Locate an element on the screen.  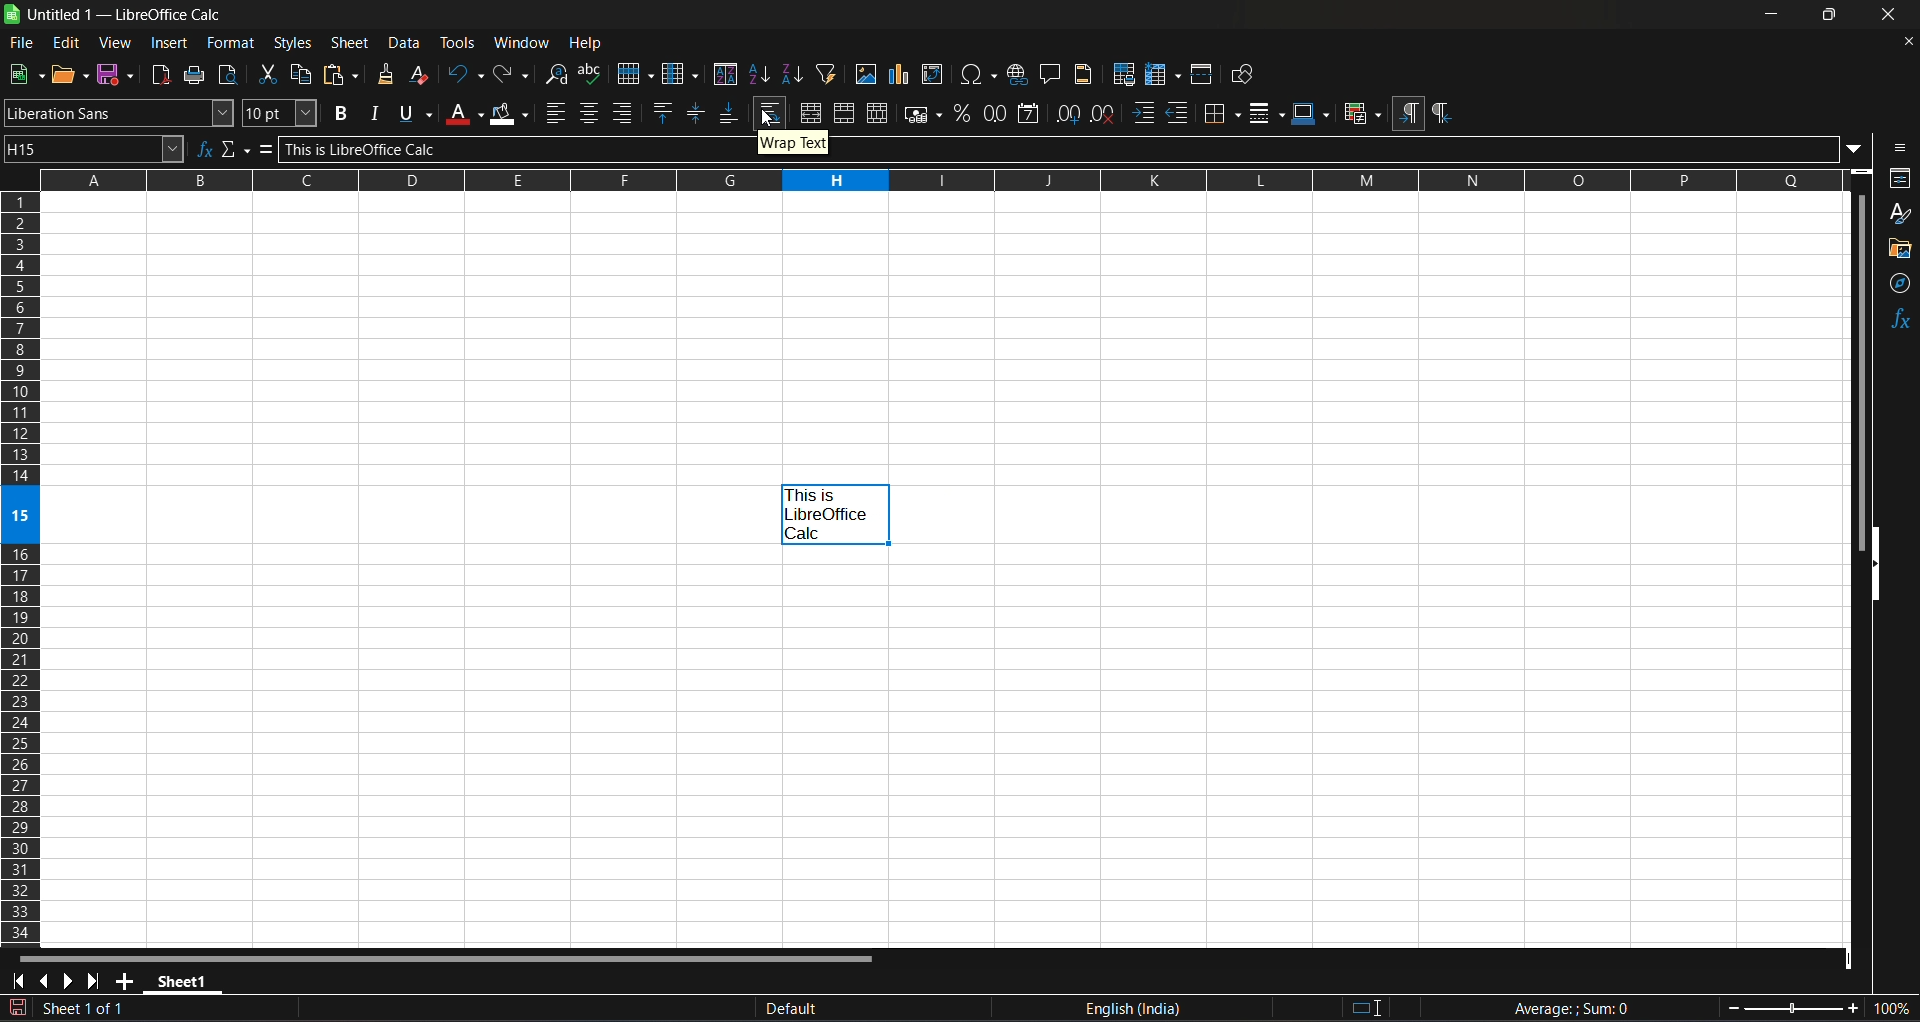
sheet is located at coordinates (350, 41).